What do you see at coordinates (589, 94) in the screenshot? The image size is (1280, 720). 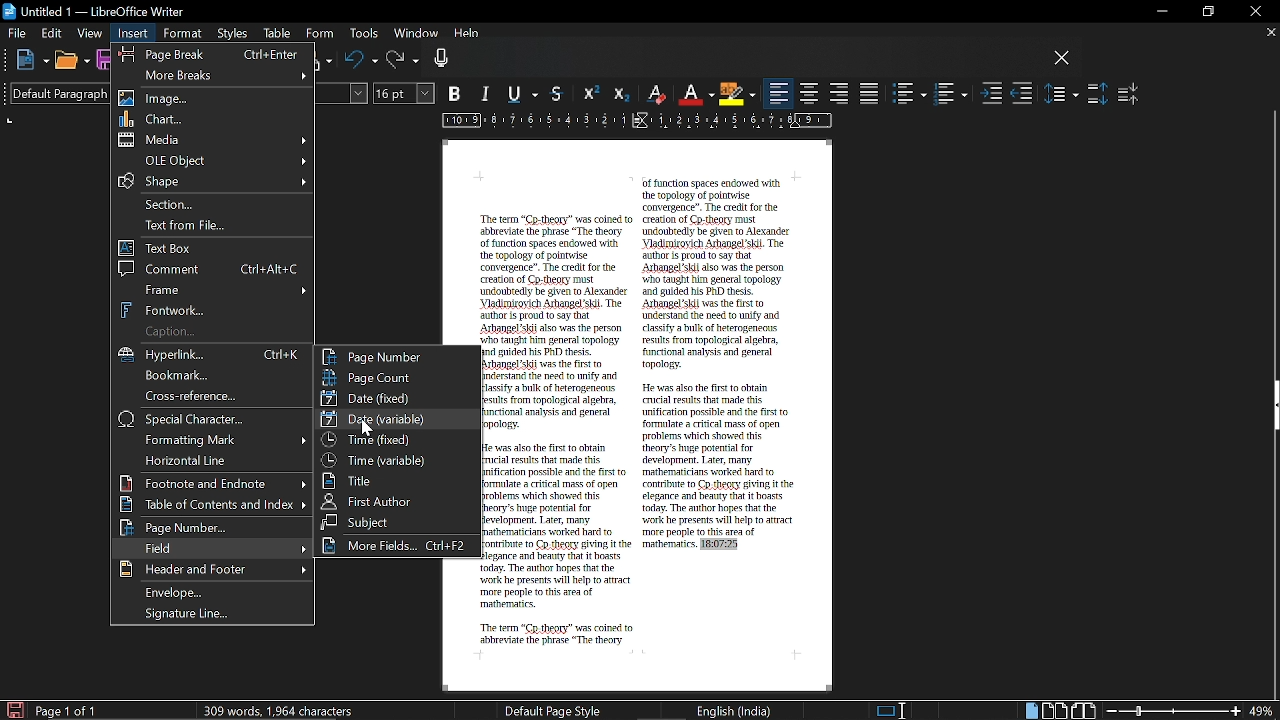 I see `Superscript` at bounding box center [589, 94].